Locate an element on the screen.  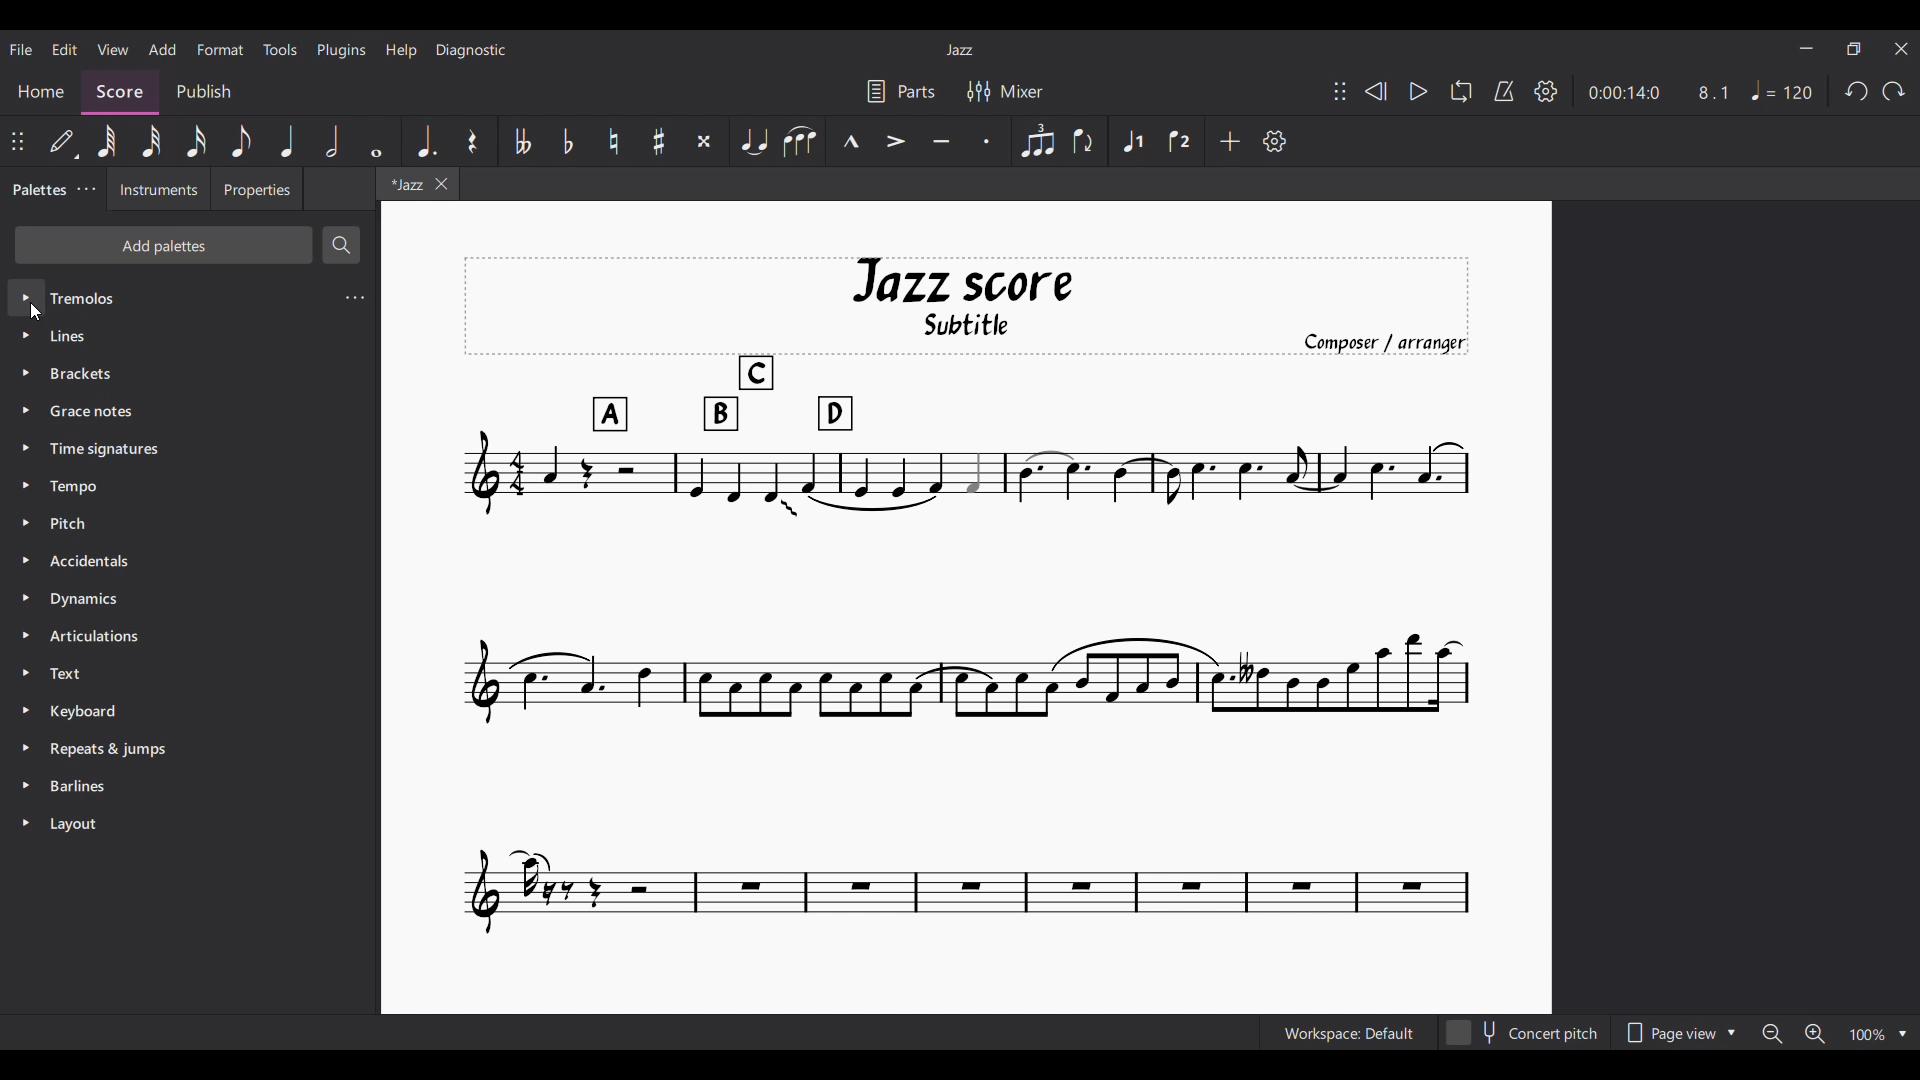
Help is located at coordinates (402, 51).